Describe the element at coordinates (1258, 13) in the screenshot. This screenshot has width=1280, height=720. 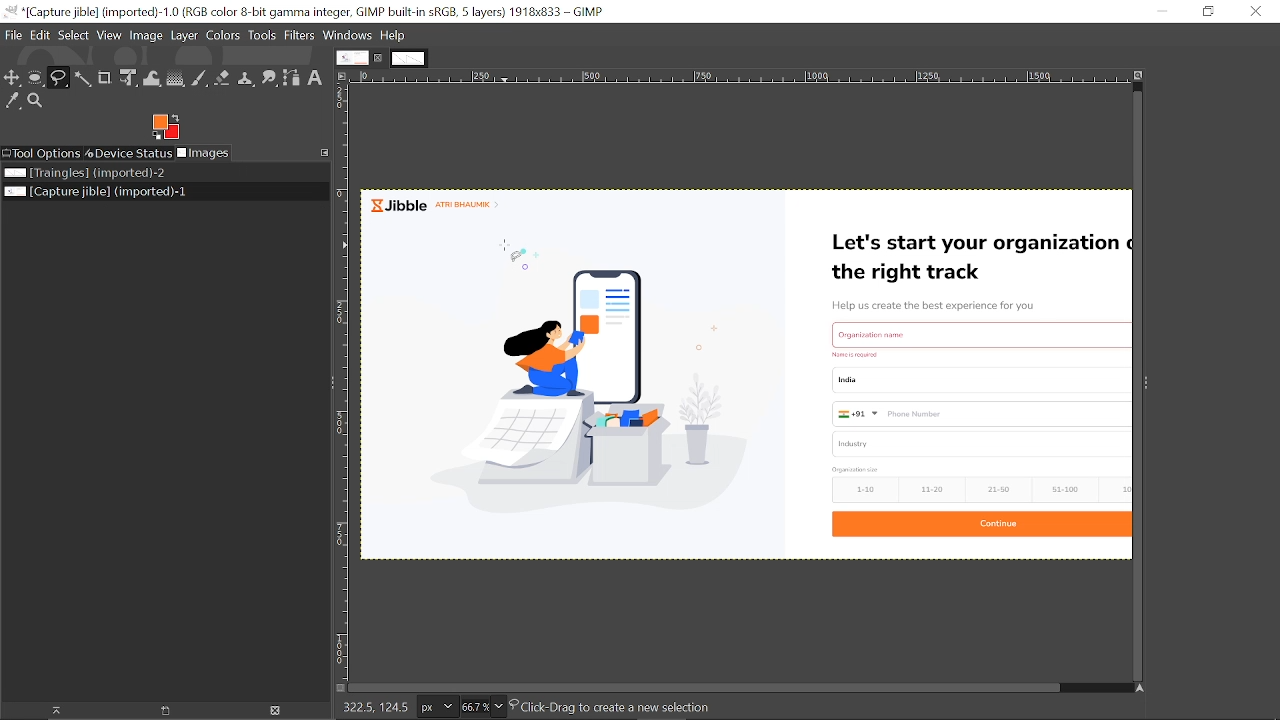
I see `Close` at that location.